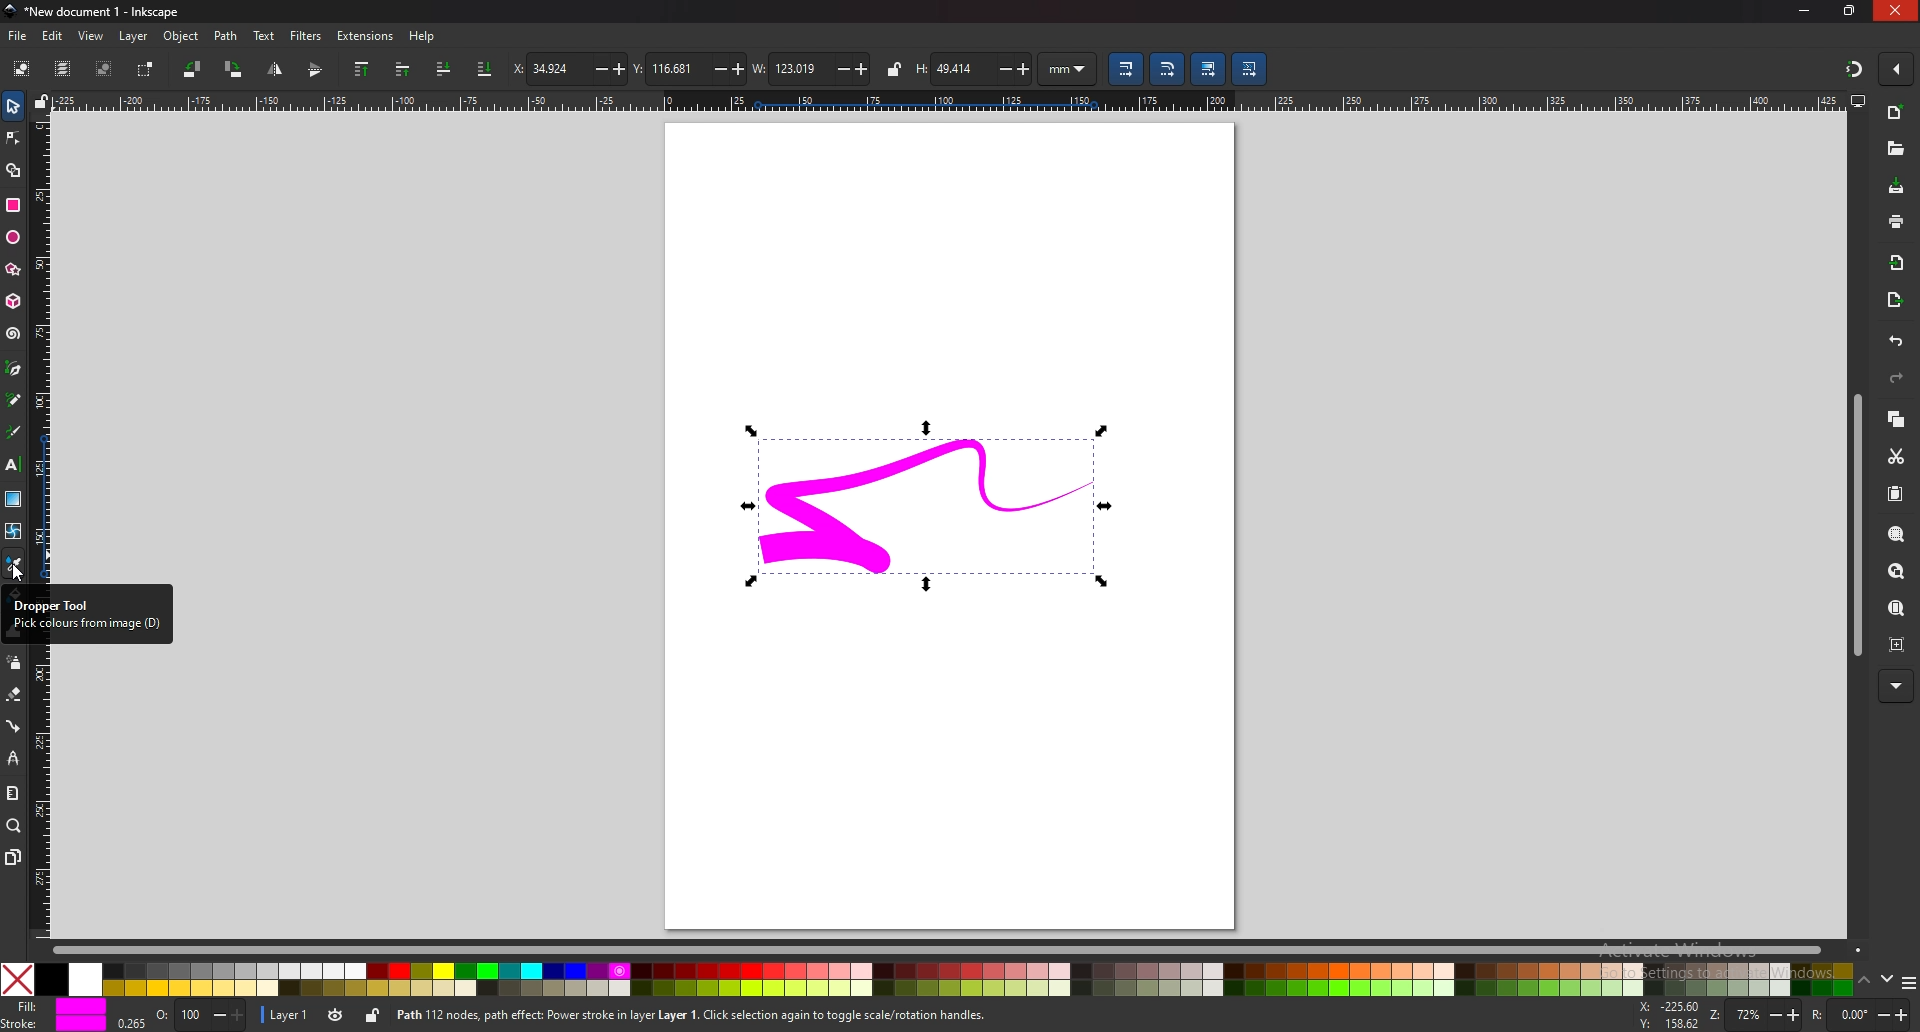 The height and width of the screenshot is (1032, 1920). What do you see at coordinates (1899, 457) in the screenshot?
I see `cut` at bounding box center [1899, 457].